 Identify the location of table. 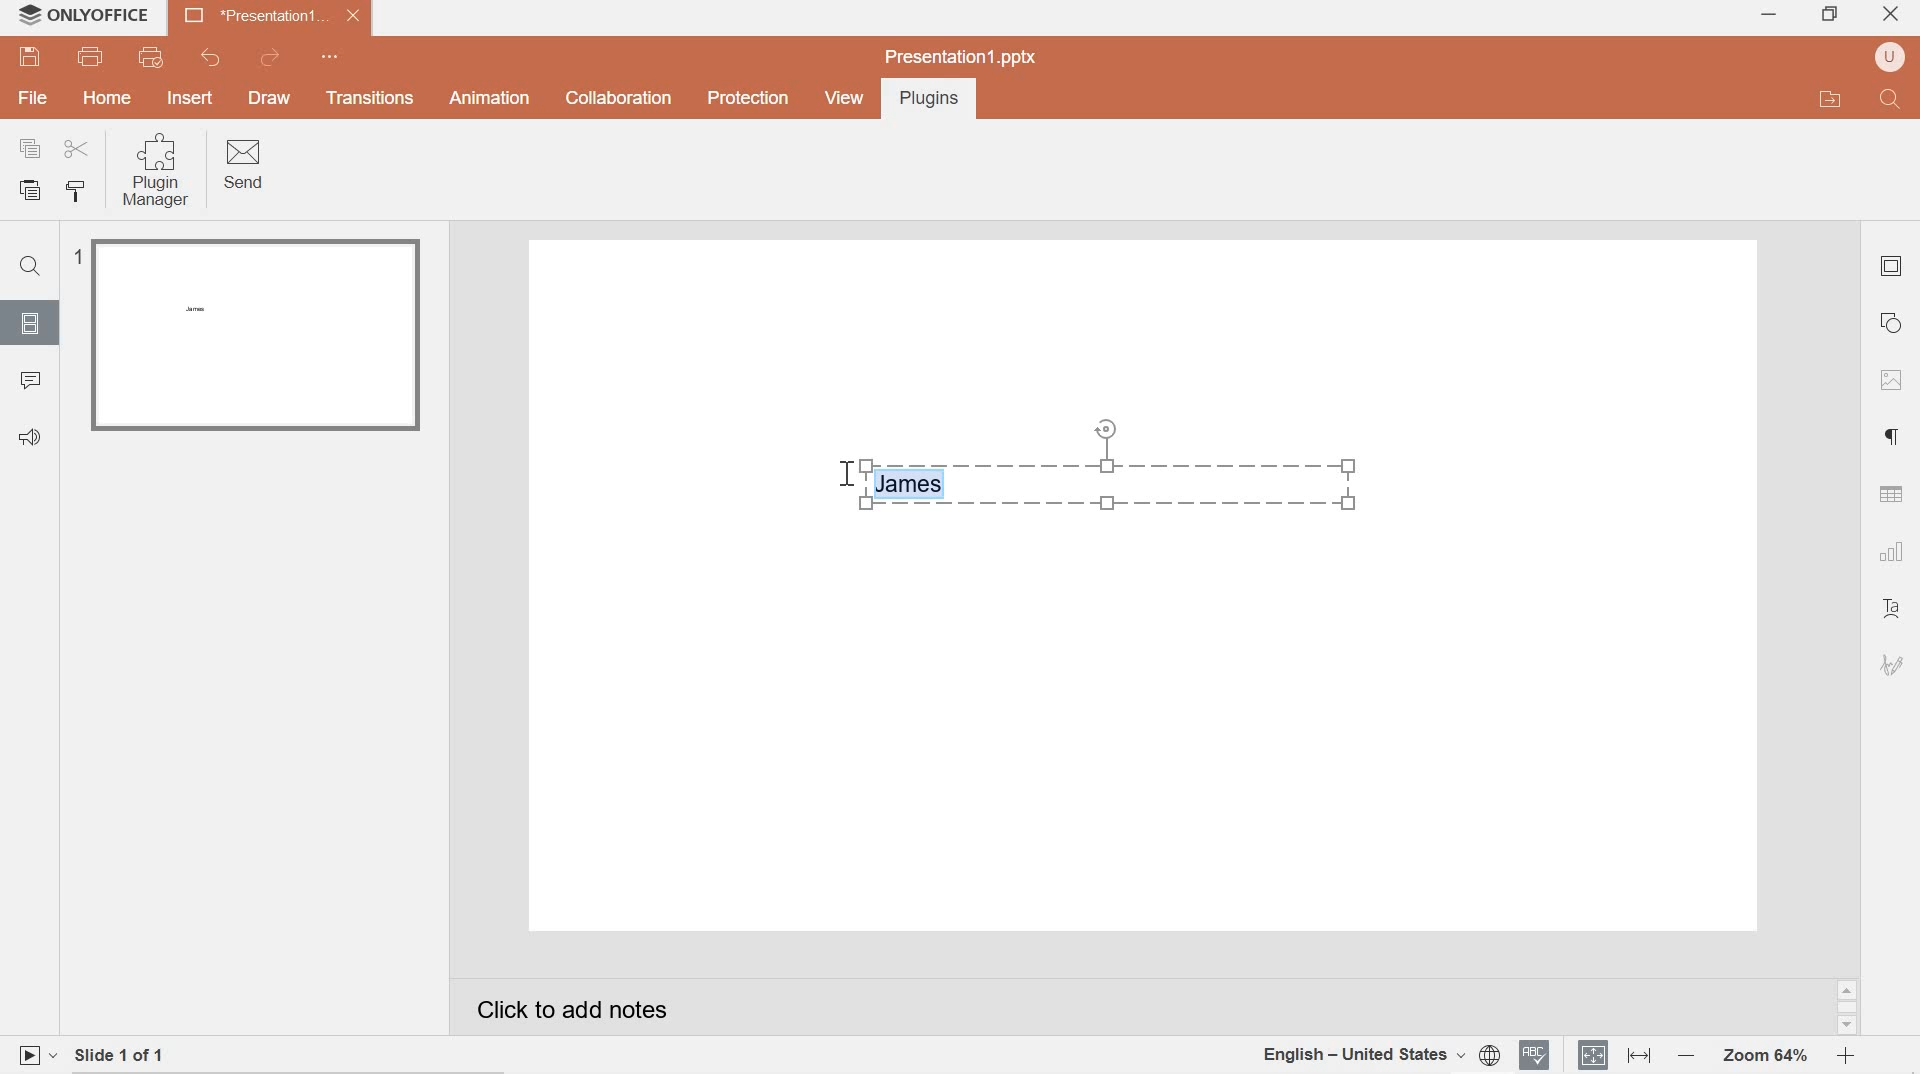
(1892, 494).